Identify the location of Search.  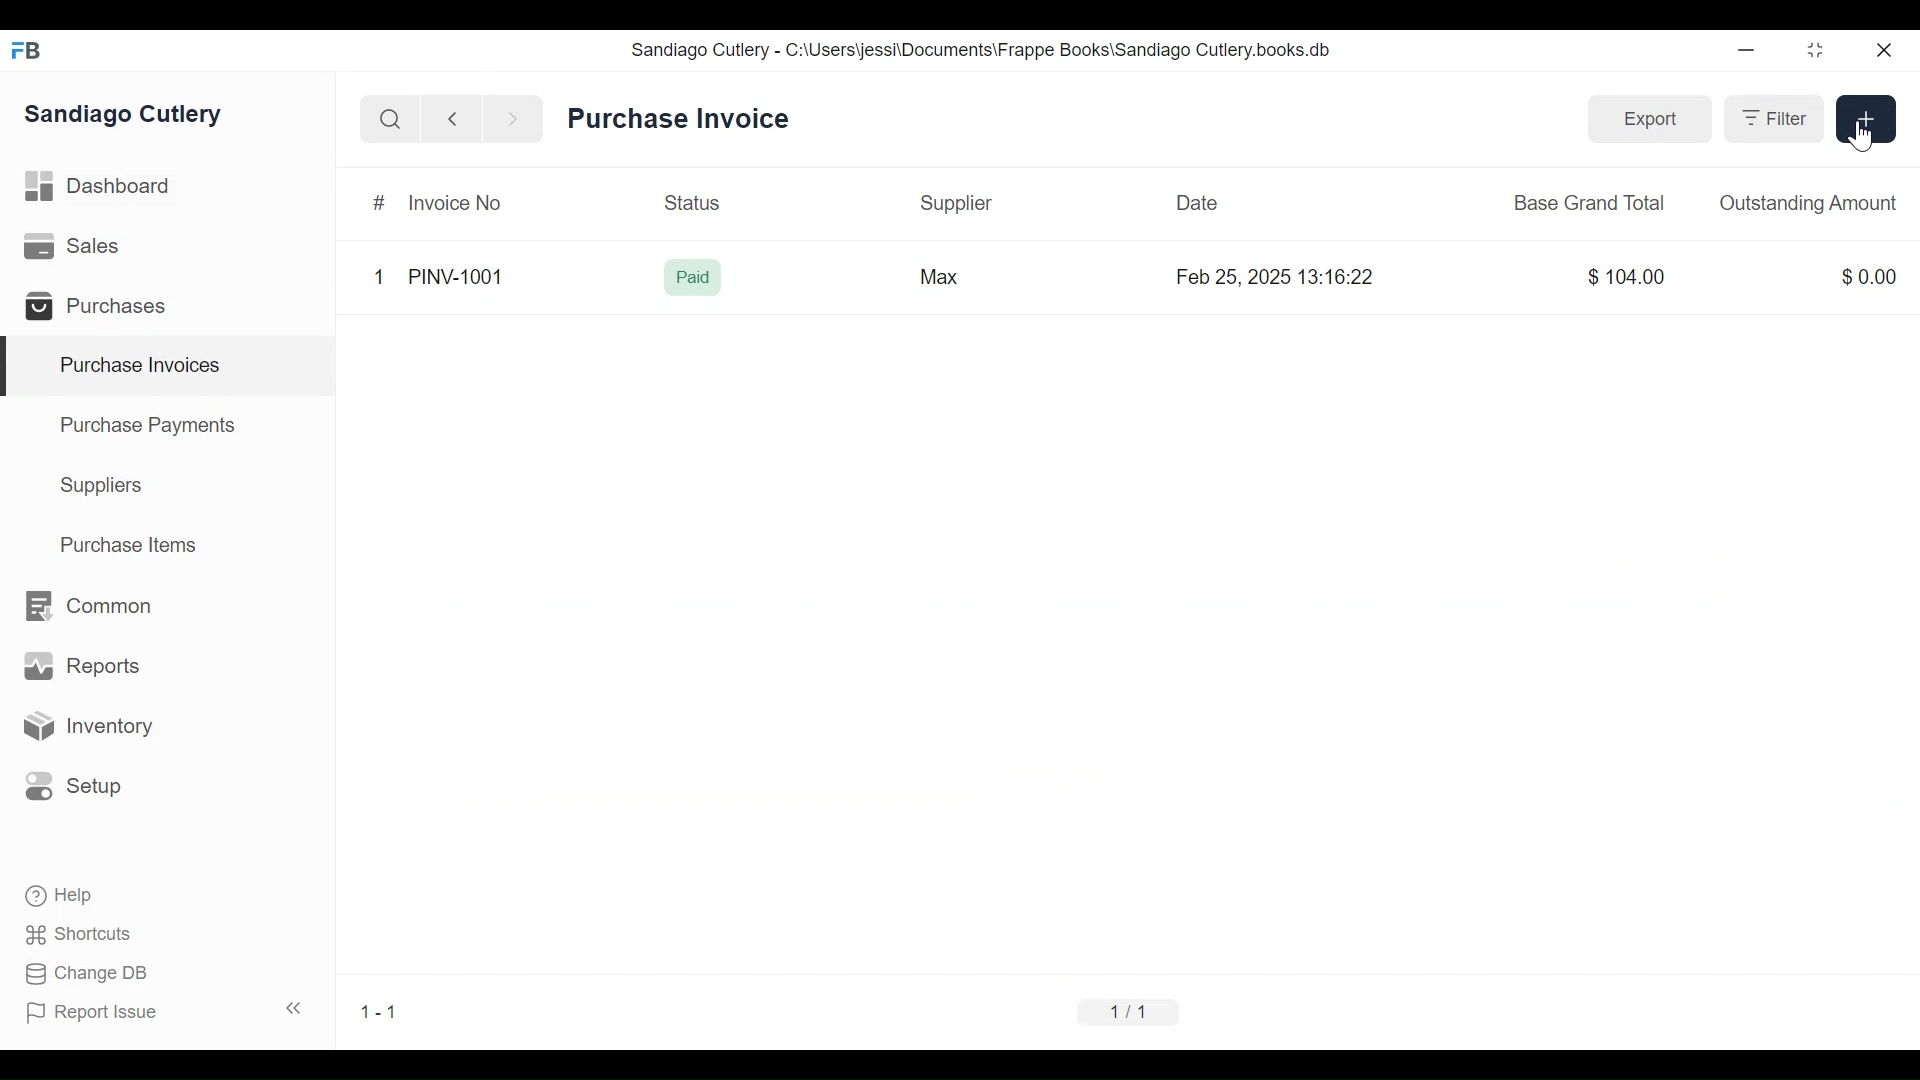
(390, 119).